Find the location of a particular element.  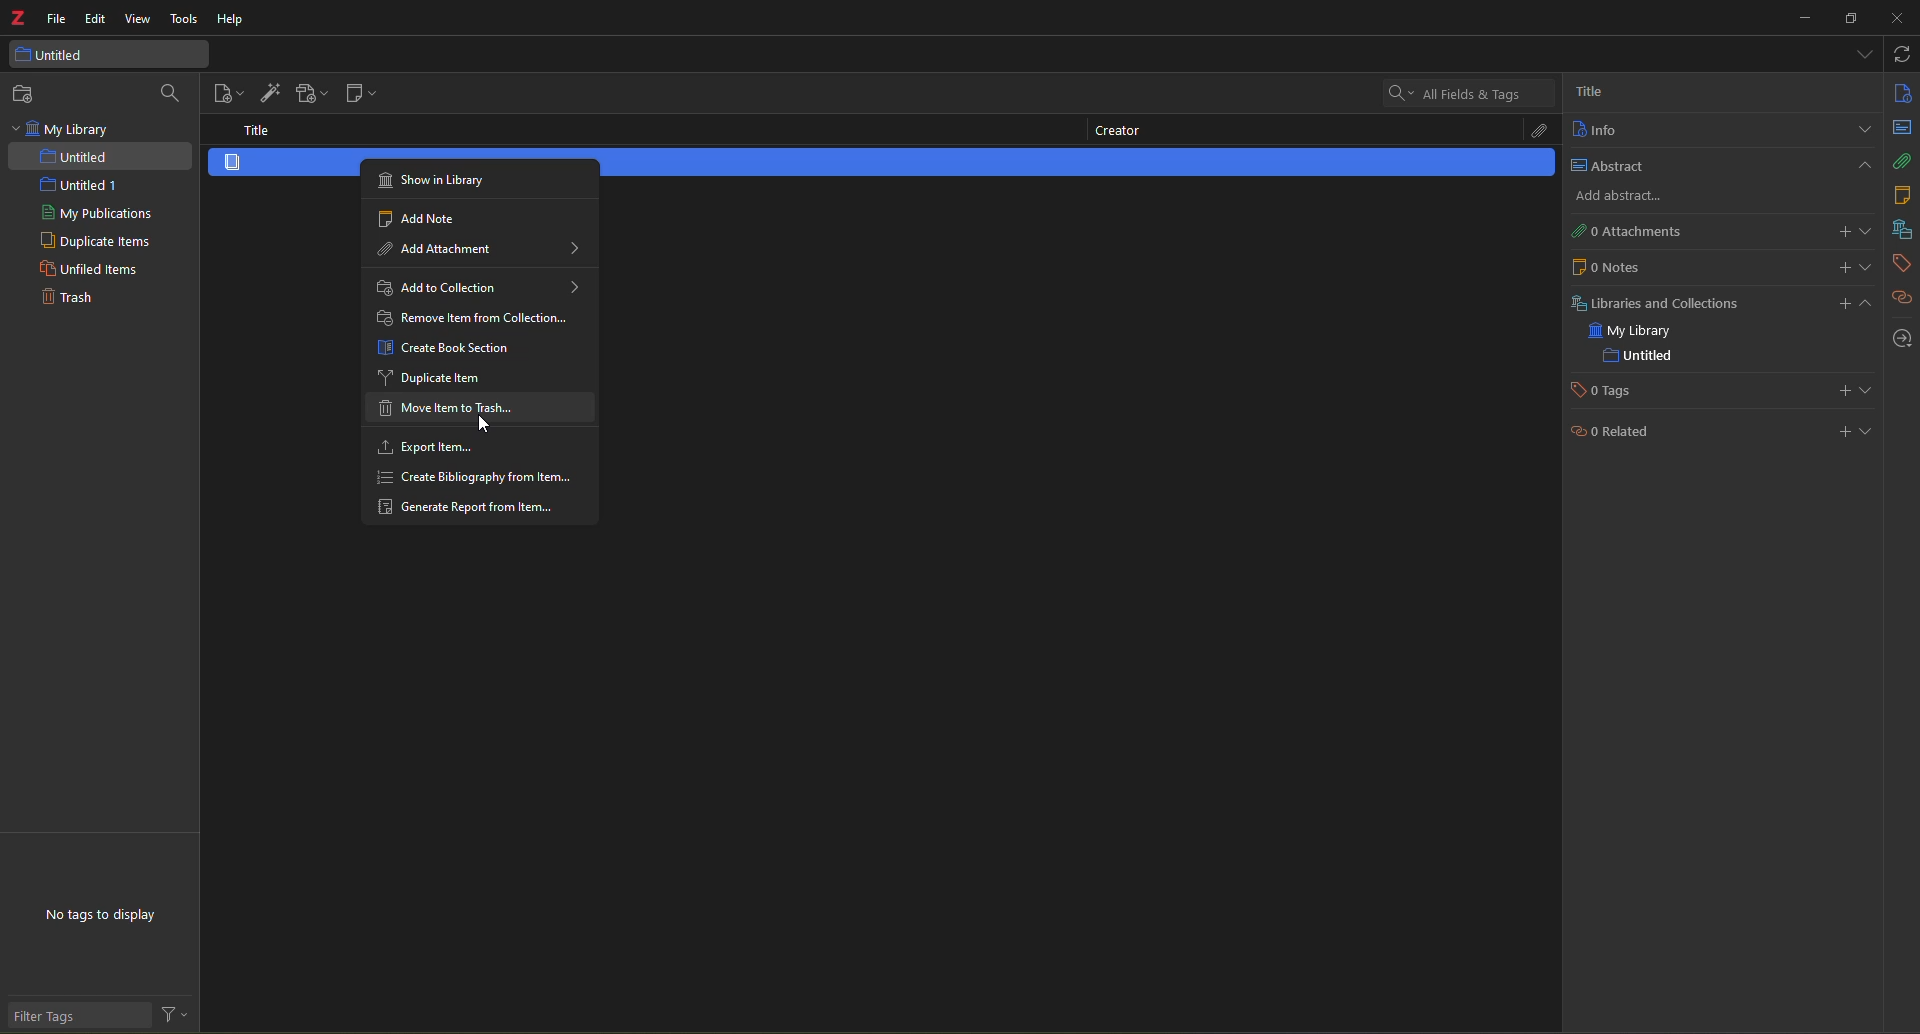

library is located at coordinates (1900, 230).